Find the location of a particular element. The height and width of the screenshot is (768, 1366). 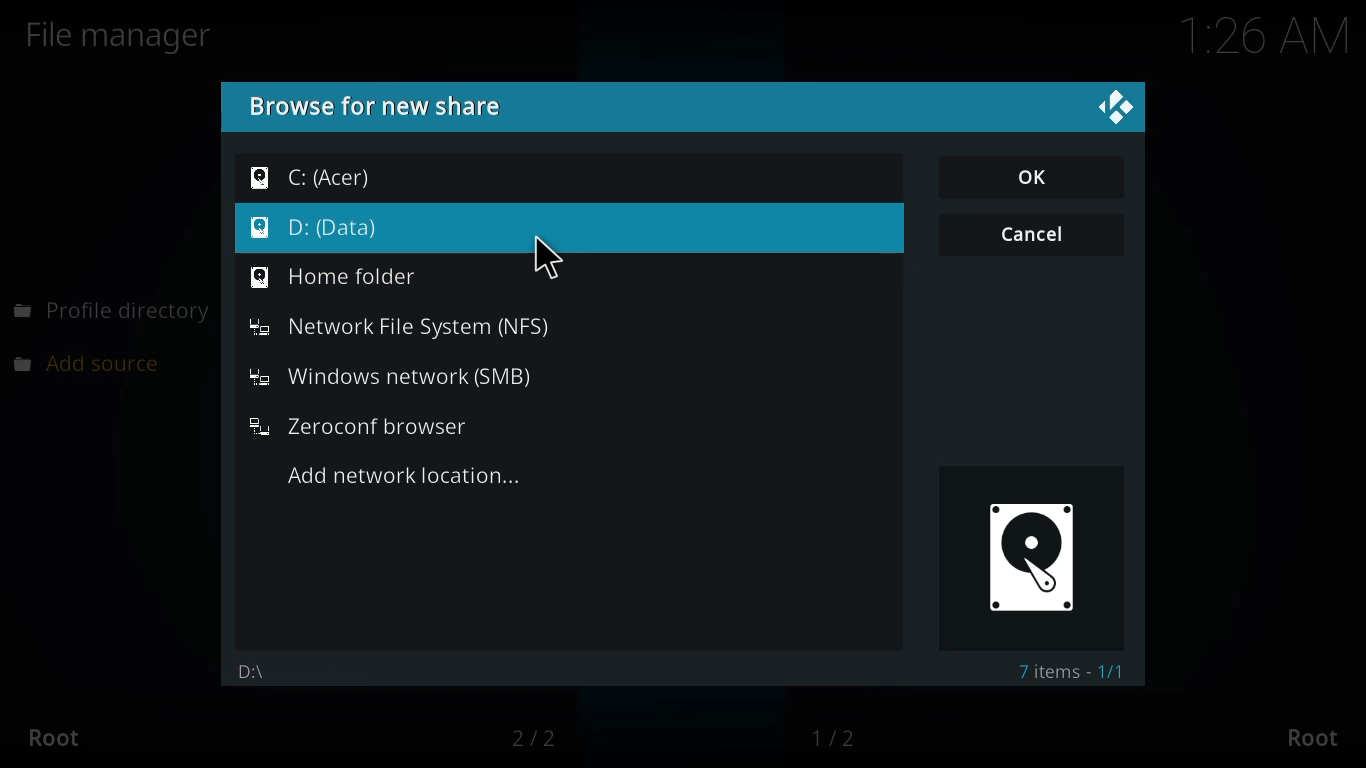

time is located at coordinates (1249, 38).